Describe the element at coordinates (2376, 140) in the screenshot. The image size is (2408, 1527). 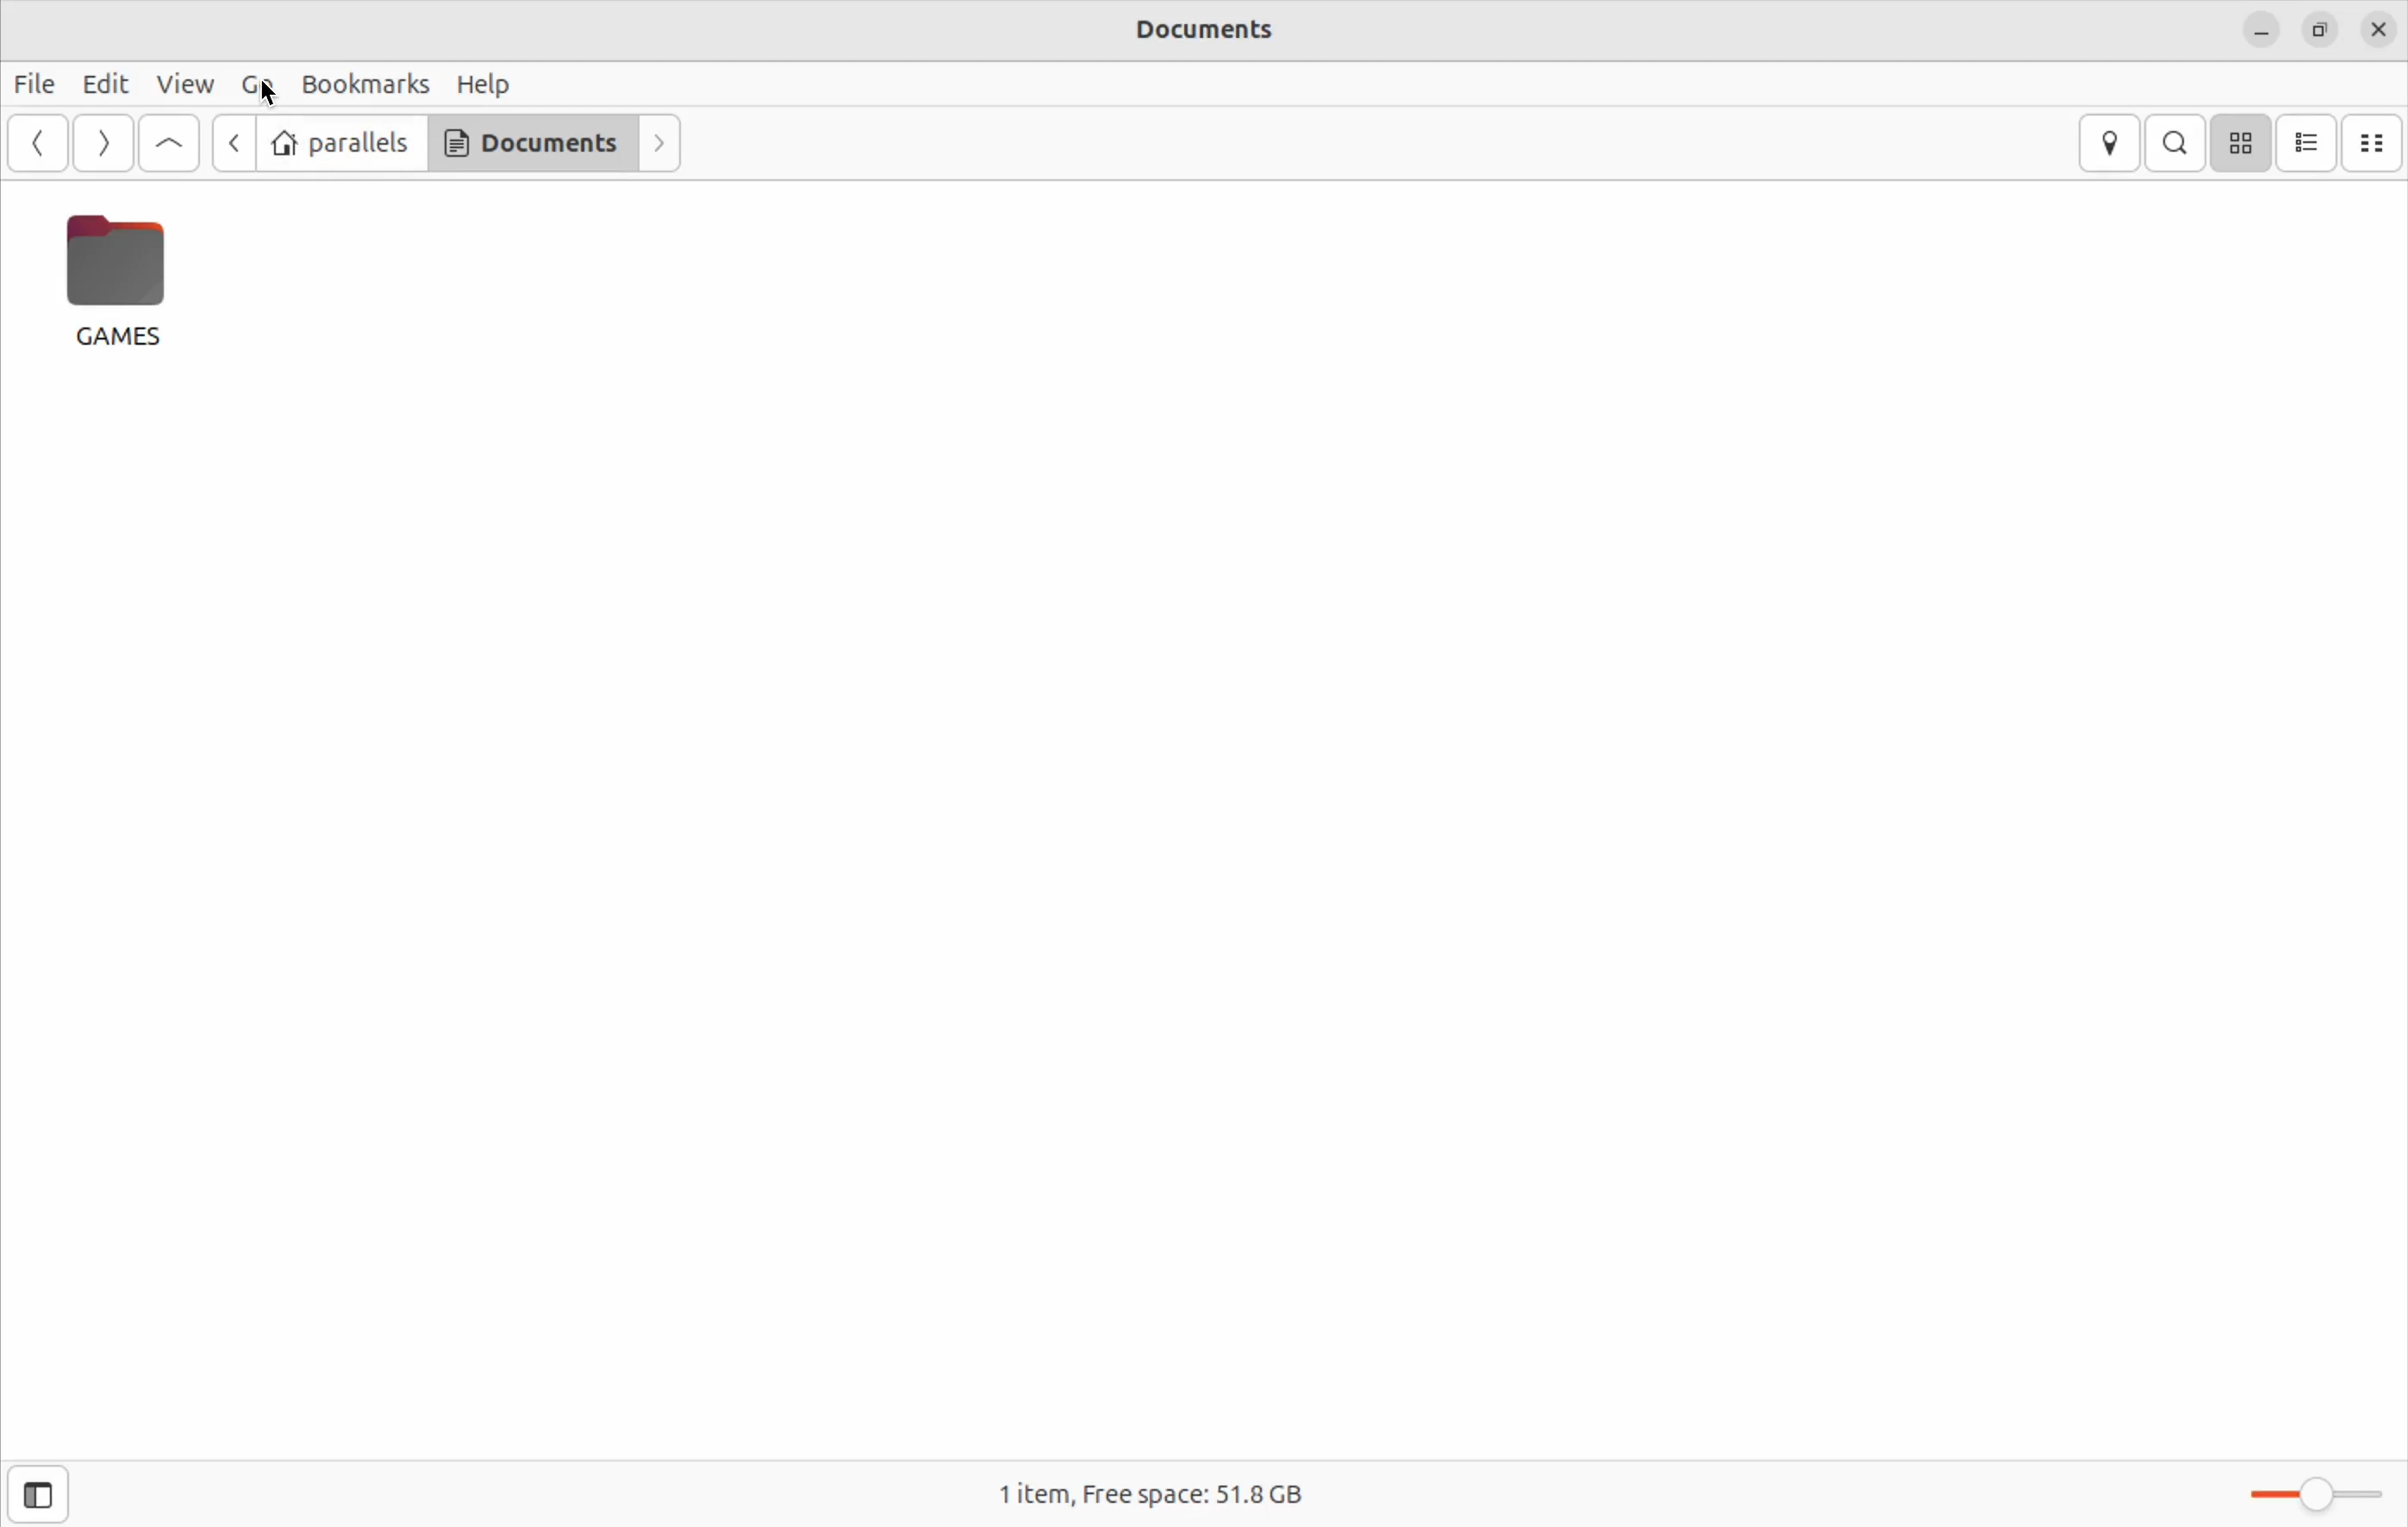
I see `compact view` at that location.